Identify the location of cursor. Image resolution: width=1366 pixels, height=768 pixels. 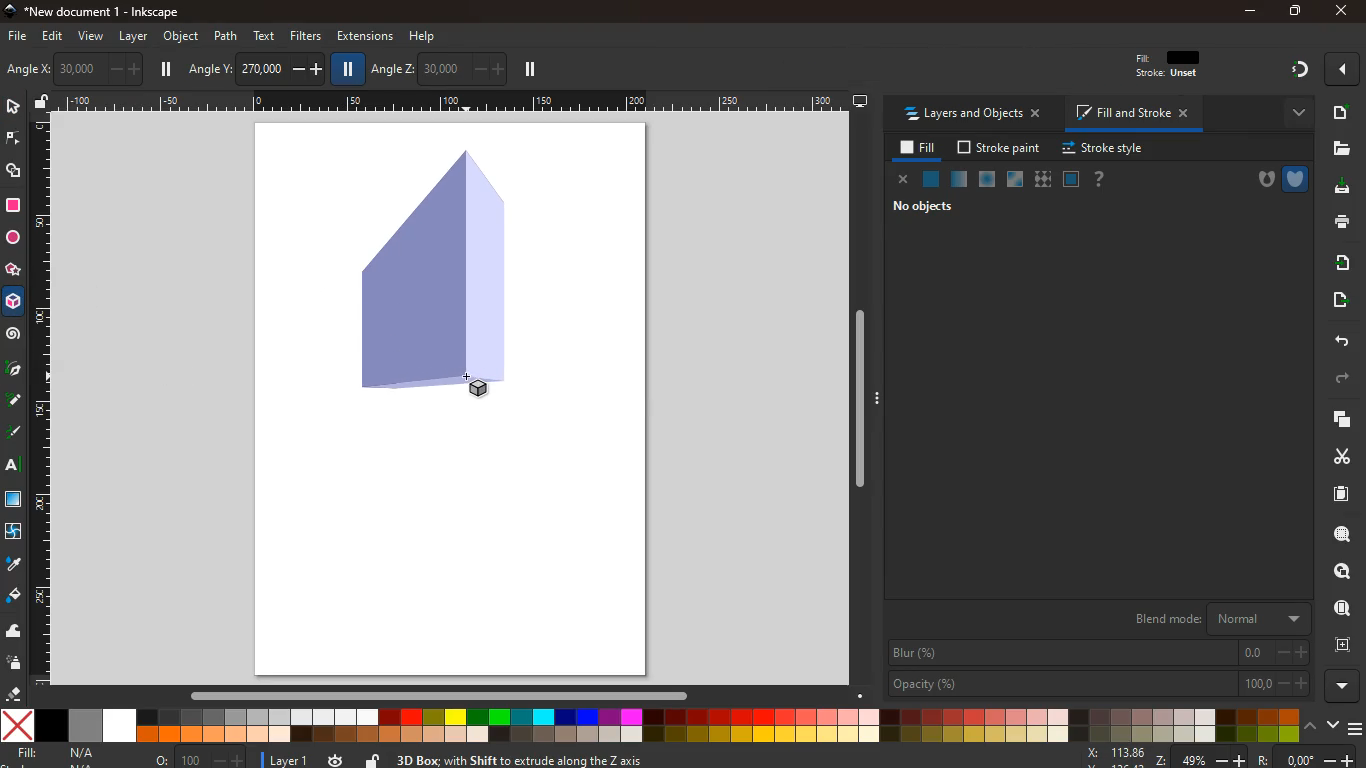
(470, 375).